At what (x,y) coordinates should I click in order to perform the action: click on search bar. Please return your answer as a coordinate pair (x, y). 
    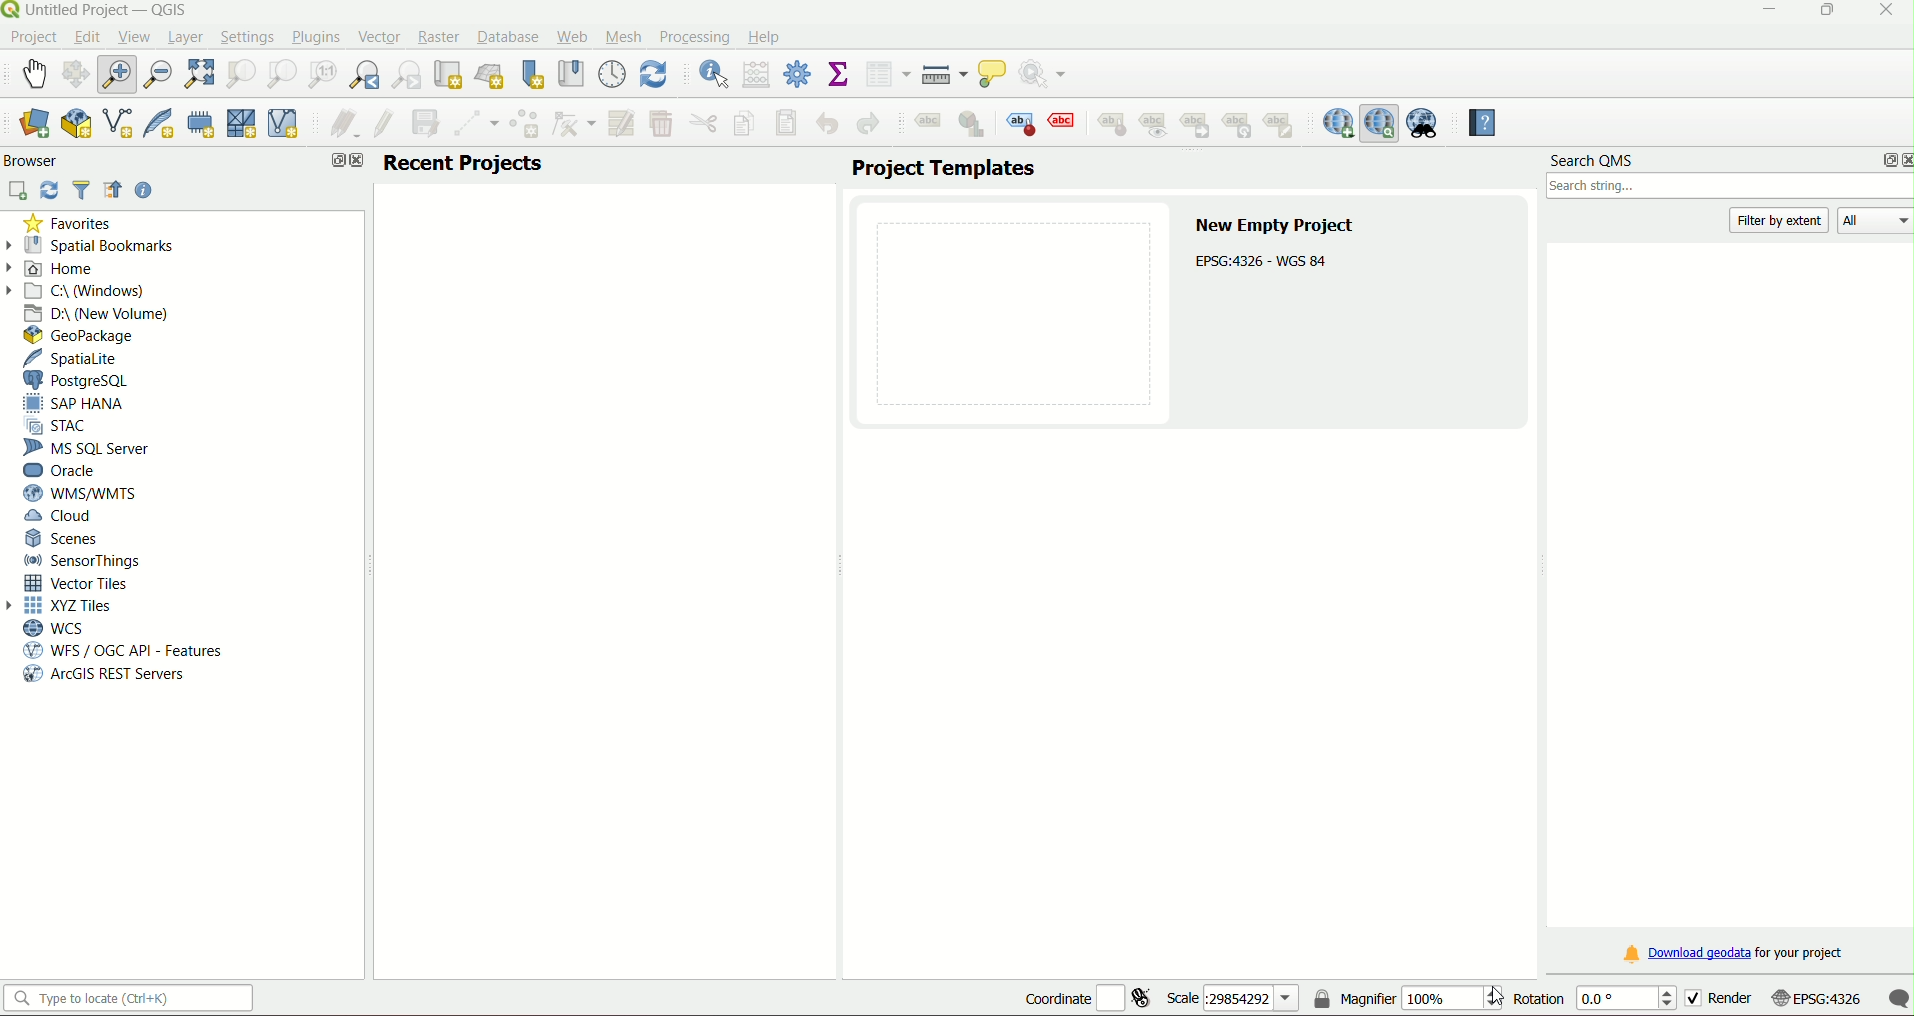
    Looking at the image, I should click on (1727, 189).